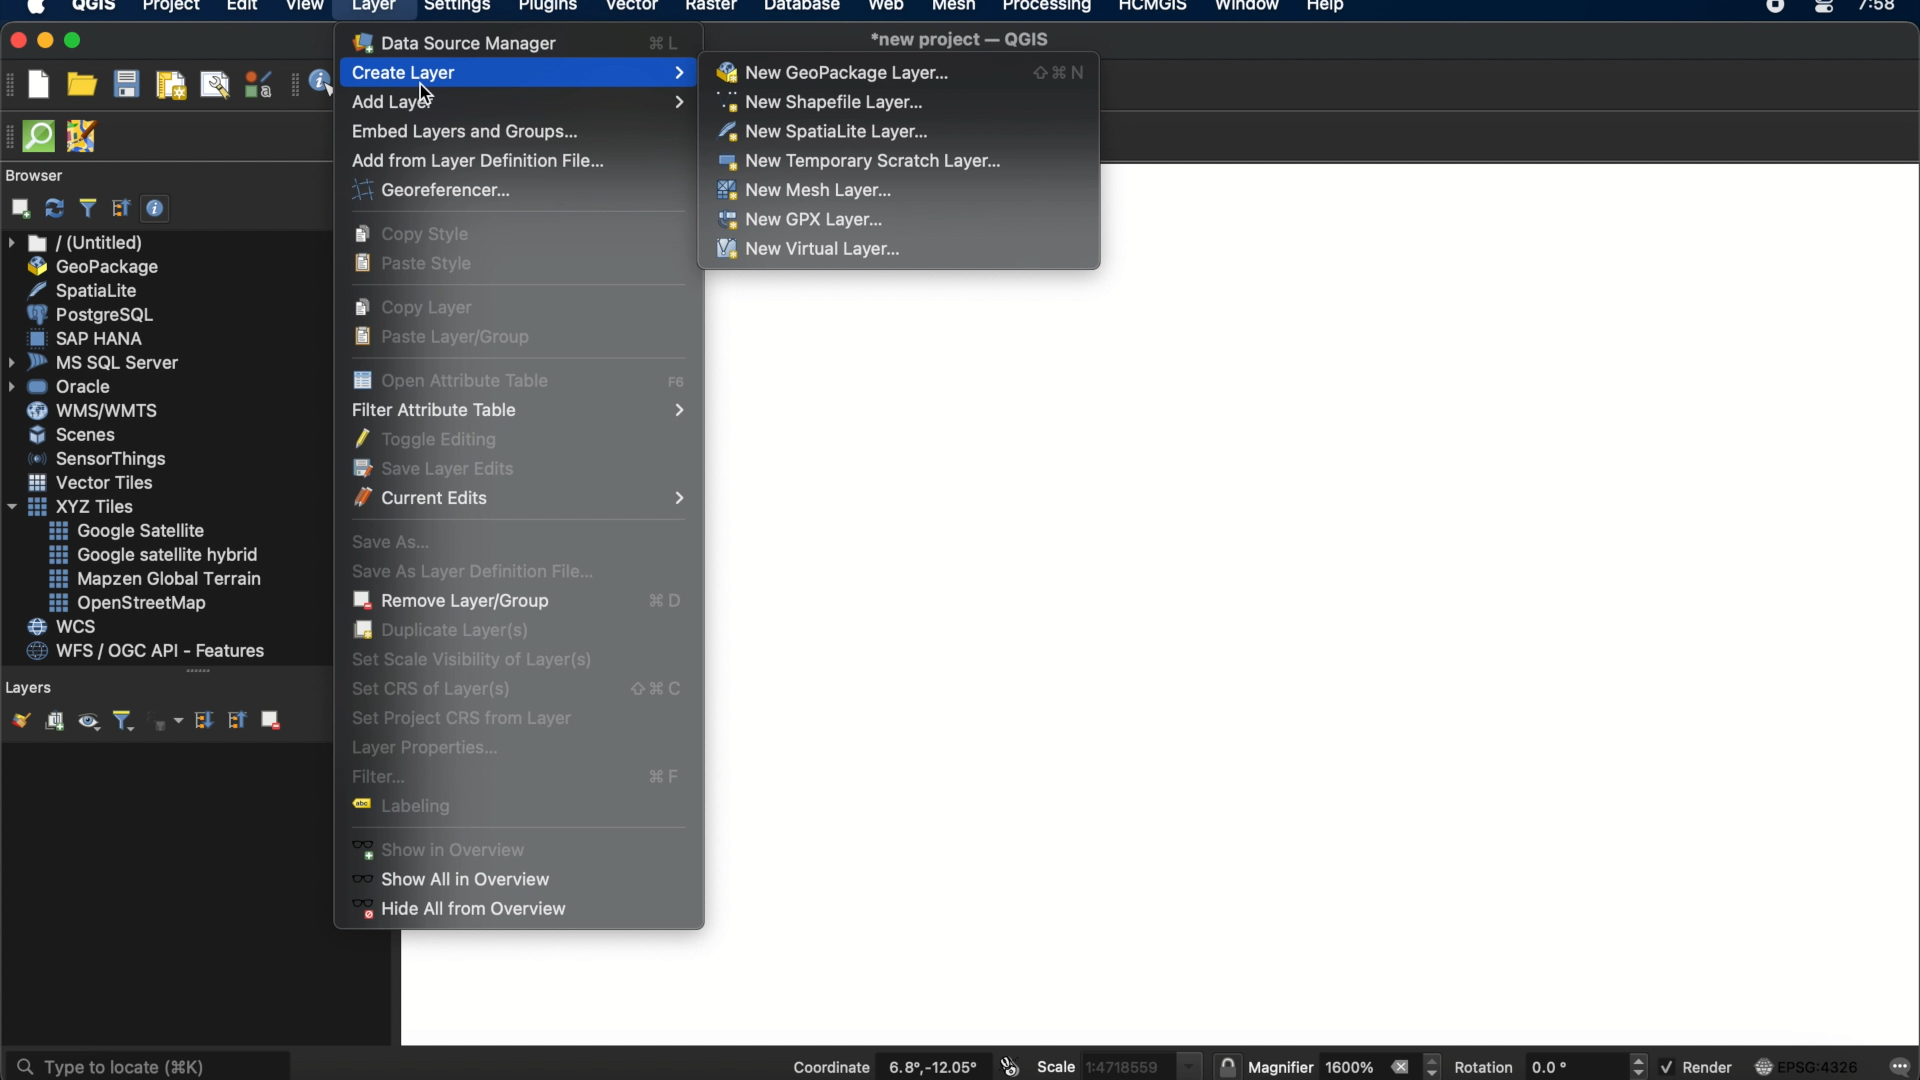 This screenshot has height=1080, width=1920. I want to click on show layout, so click(215, 84).